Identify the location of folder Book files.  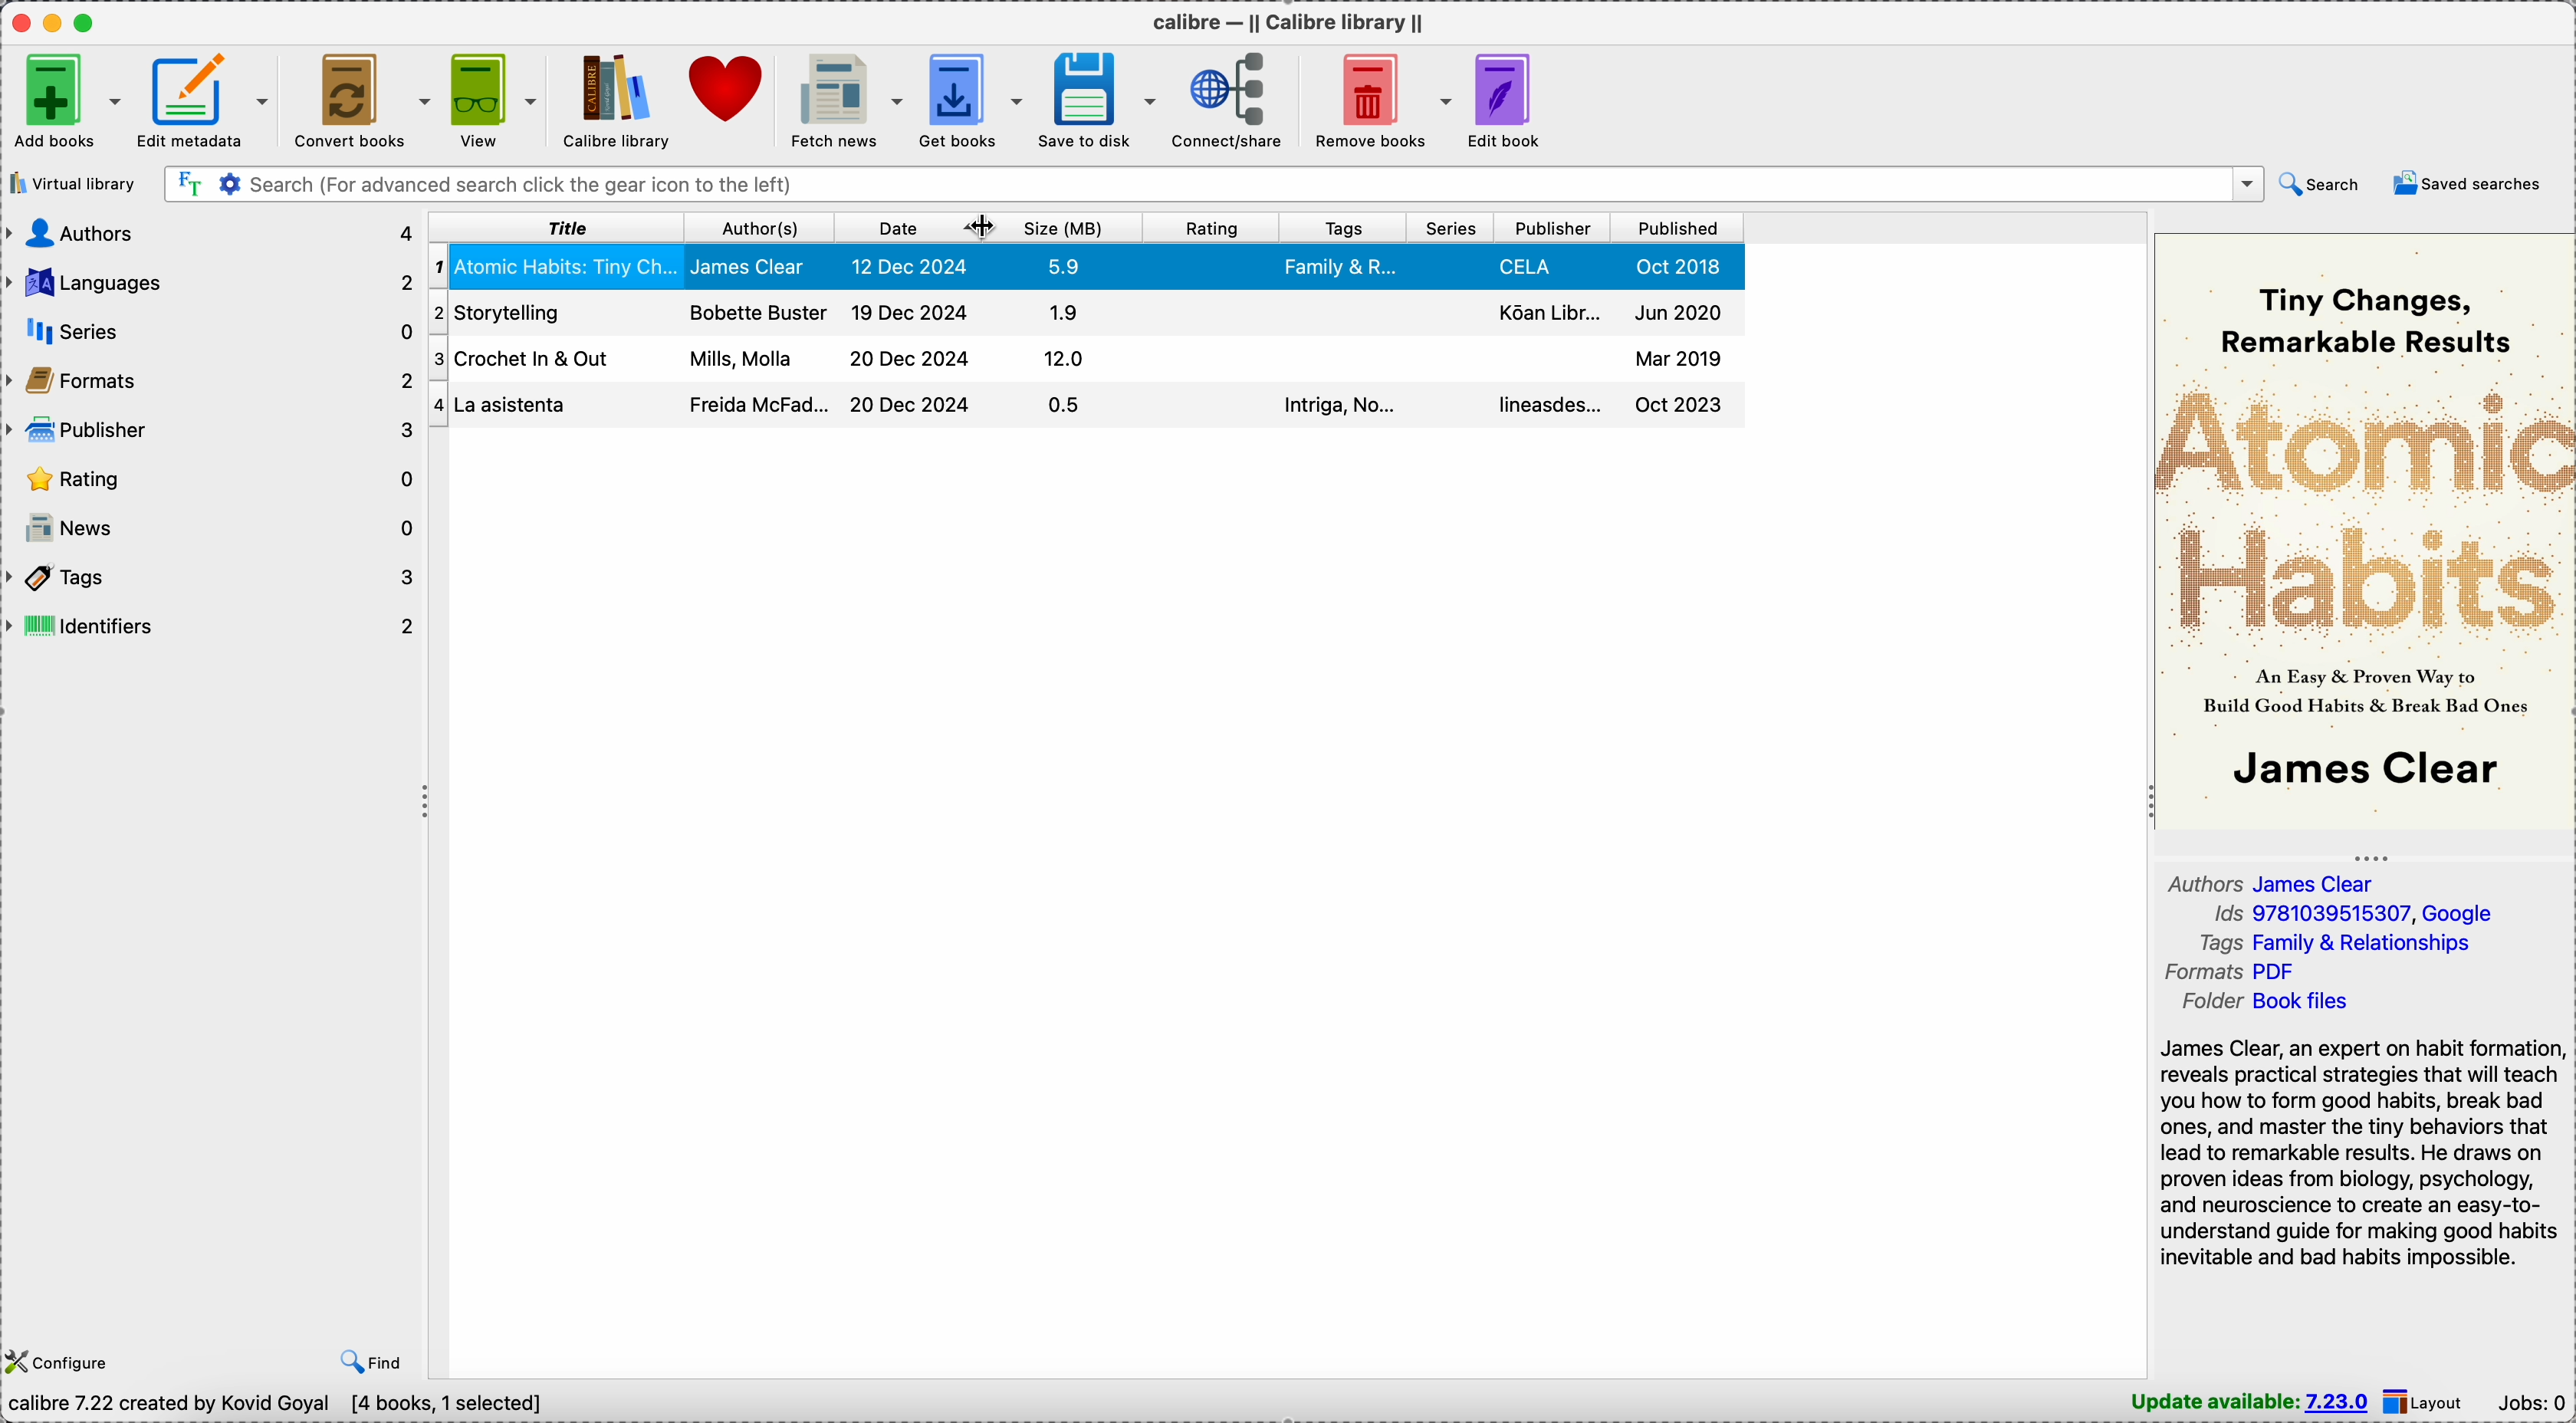
(2270, 1001).